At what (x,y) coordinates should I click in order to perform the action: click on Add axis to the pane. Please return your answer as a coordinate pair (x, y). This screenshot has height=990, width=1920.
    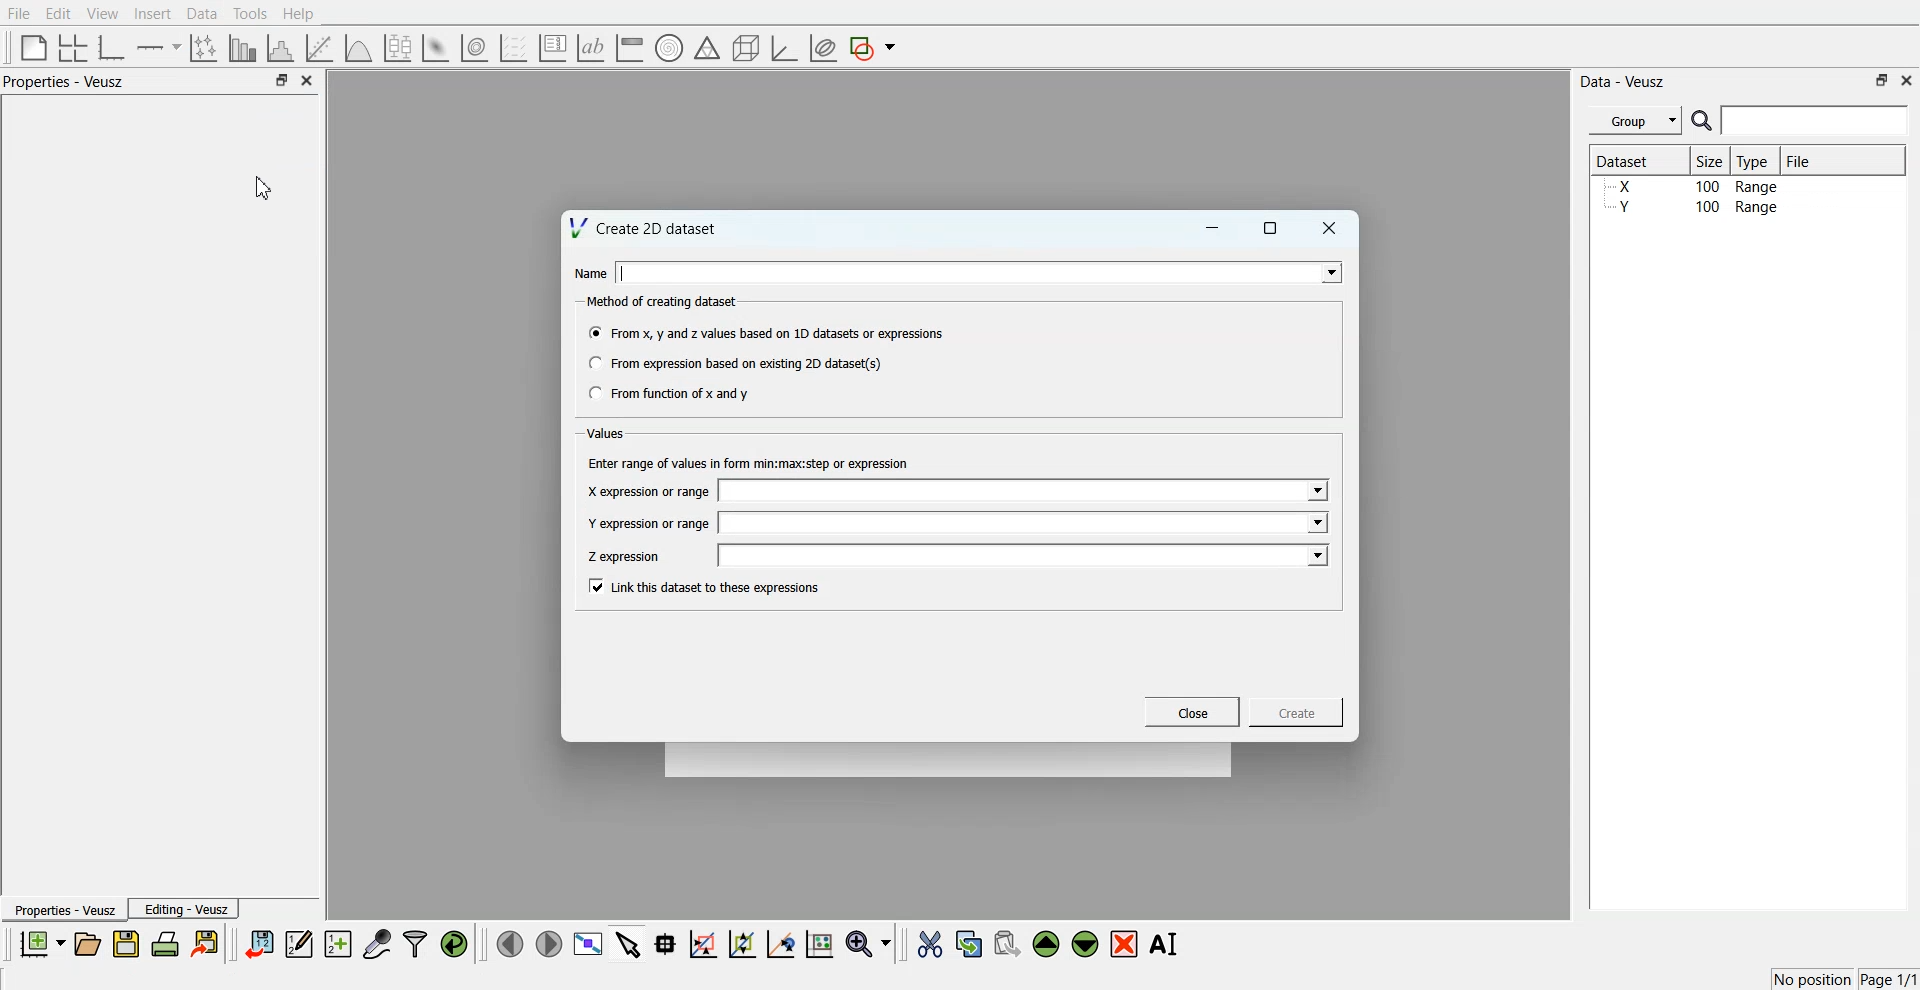
    Looking at the image, I should click on (158, 49).